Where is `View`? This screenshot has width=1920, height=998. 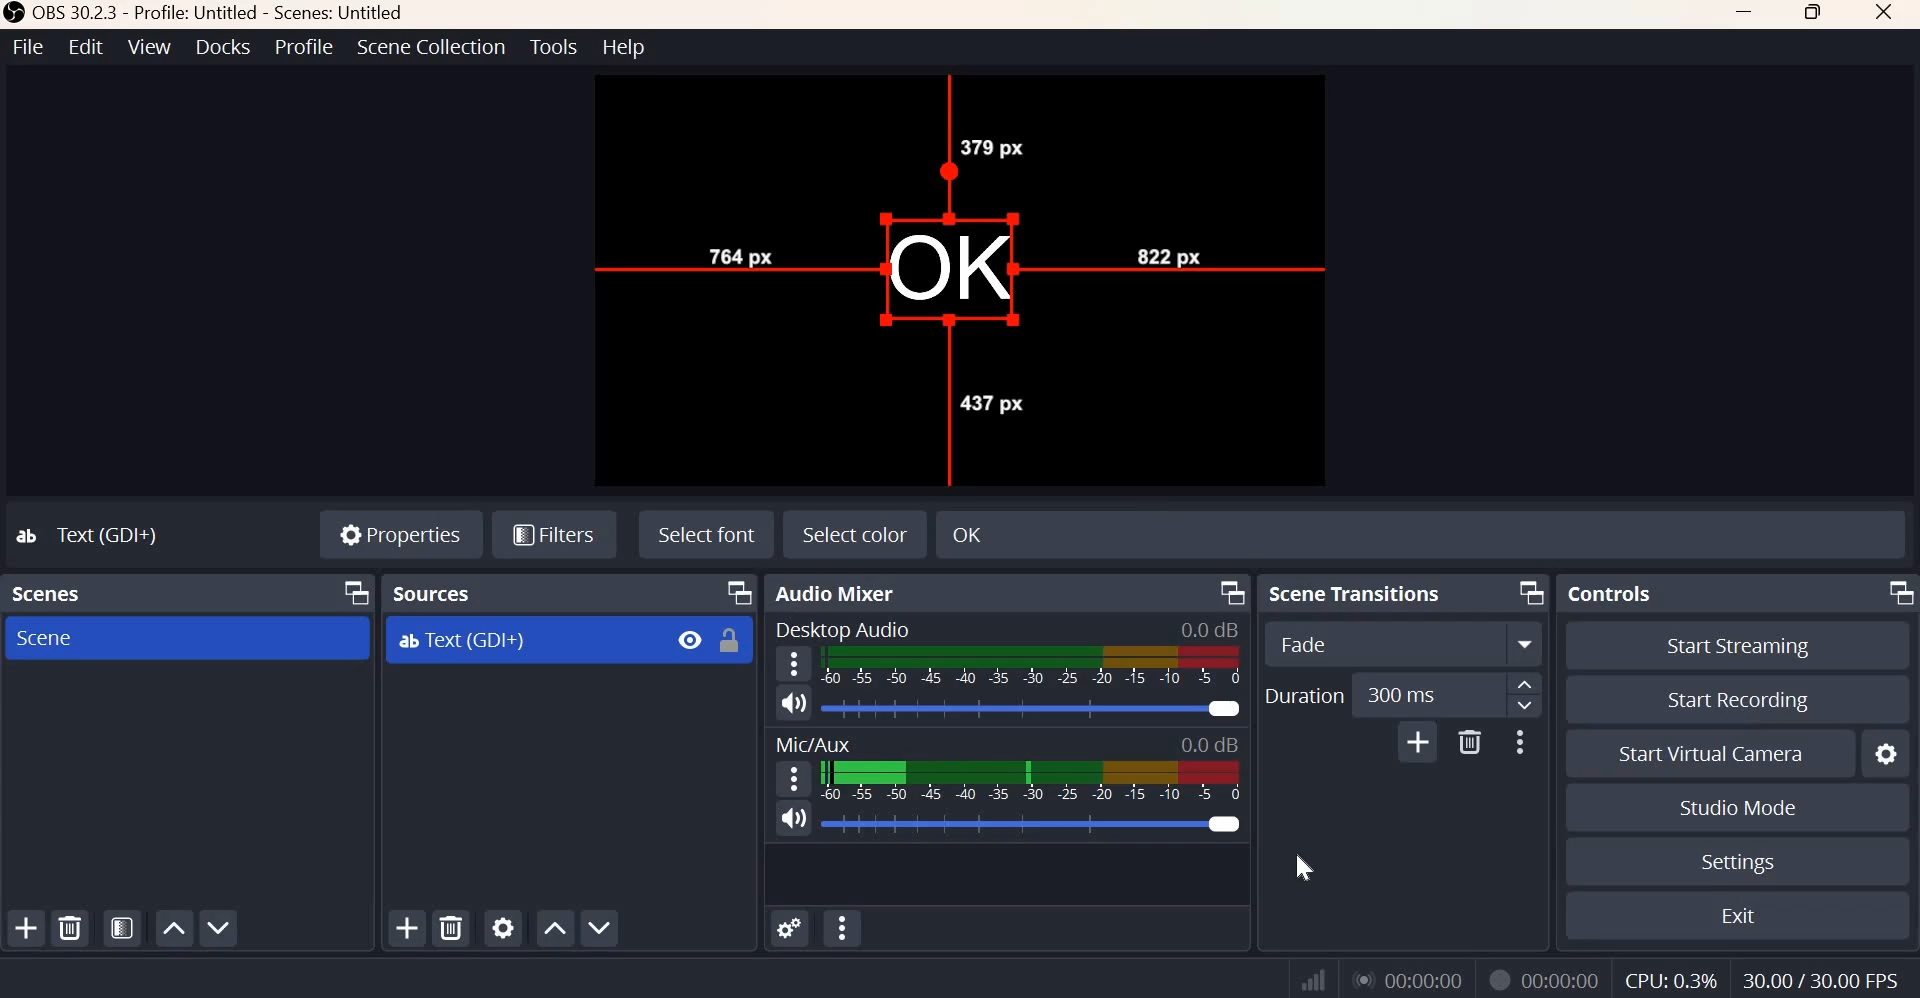 View is located at coordinates (149, 46).